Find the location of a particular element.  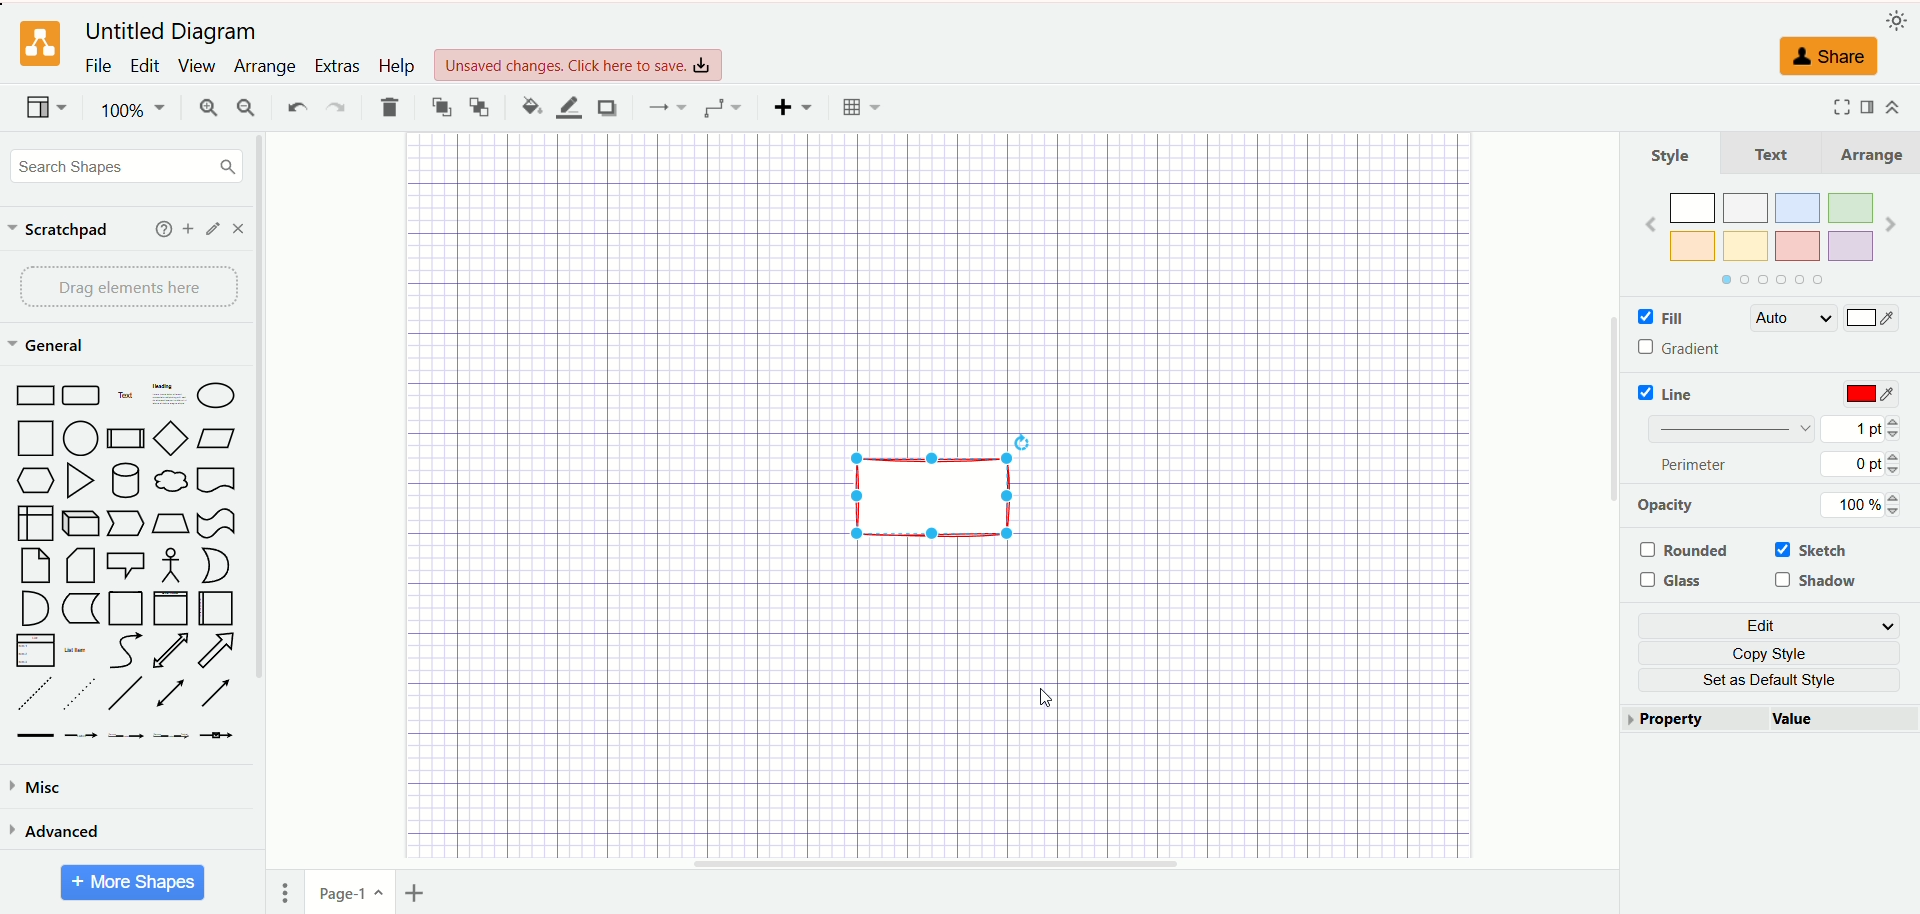

to front is located at coordinates (440, 106).